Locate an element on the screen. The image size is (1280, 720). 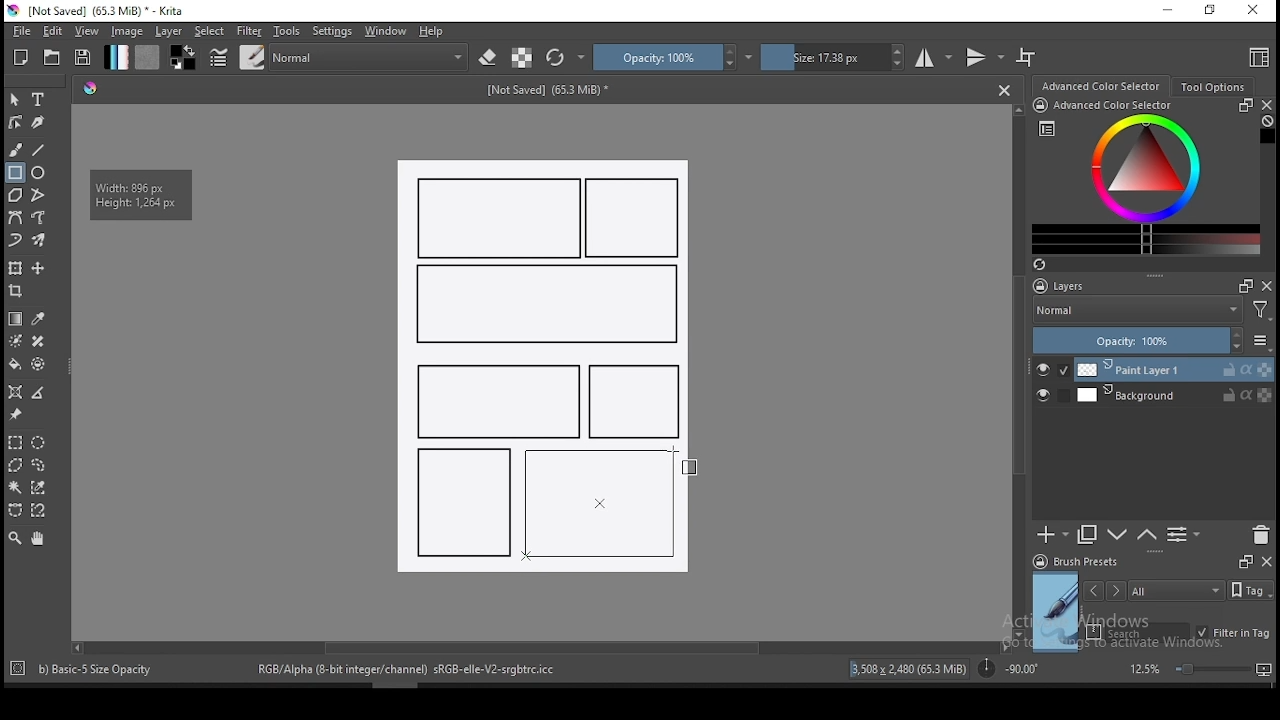
move layer one step up is located at coordinates (1118, 537).